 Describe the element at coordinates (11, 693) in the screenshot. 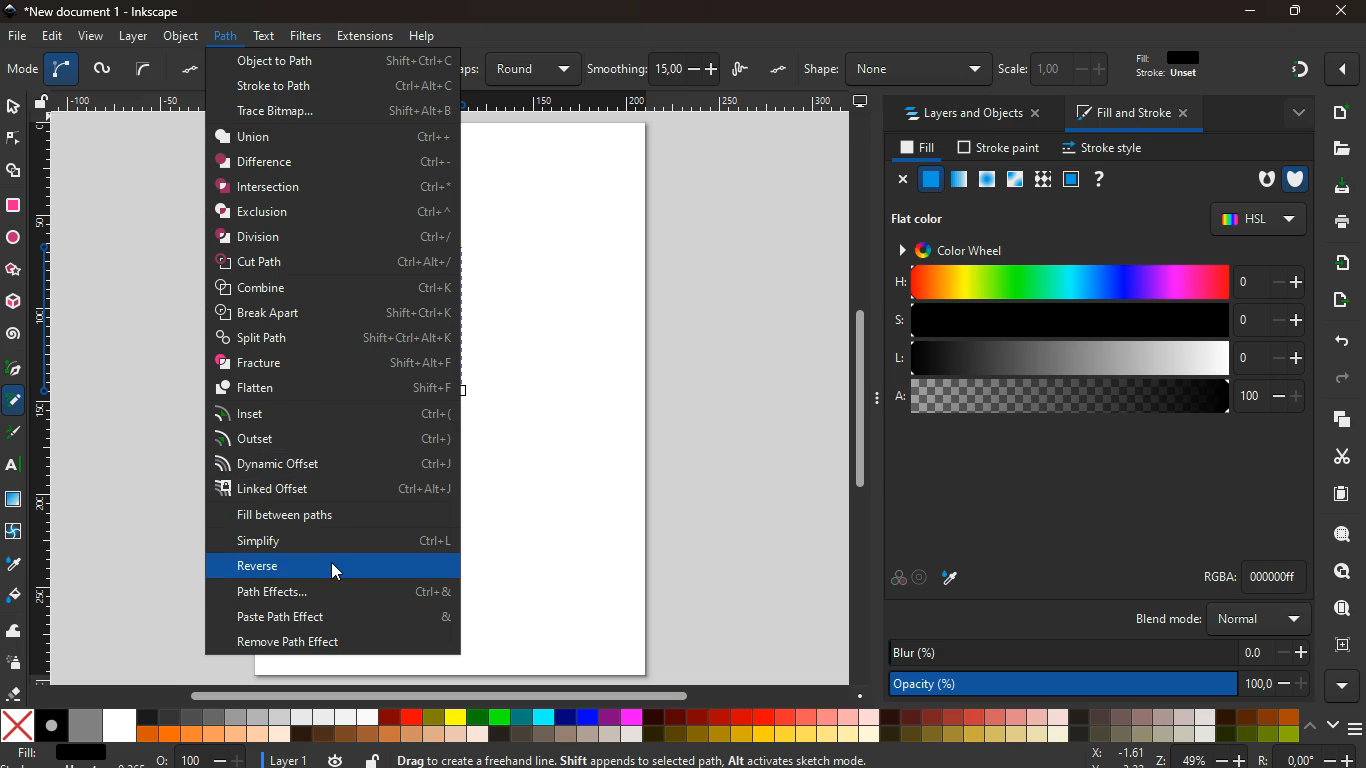

I see `erase` at that location.